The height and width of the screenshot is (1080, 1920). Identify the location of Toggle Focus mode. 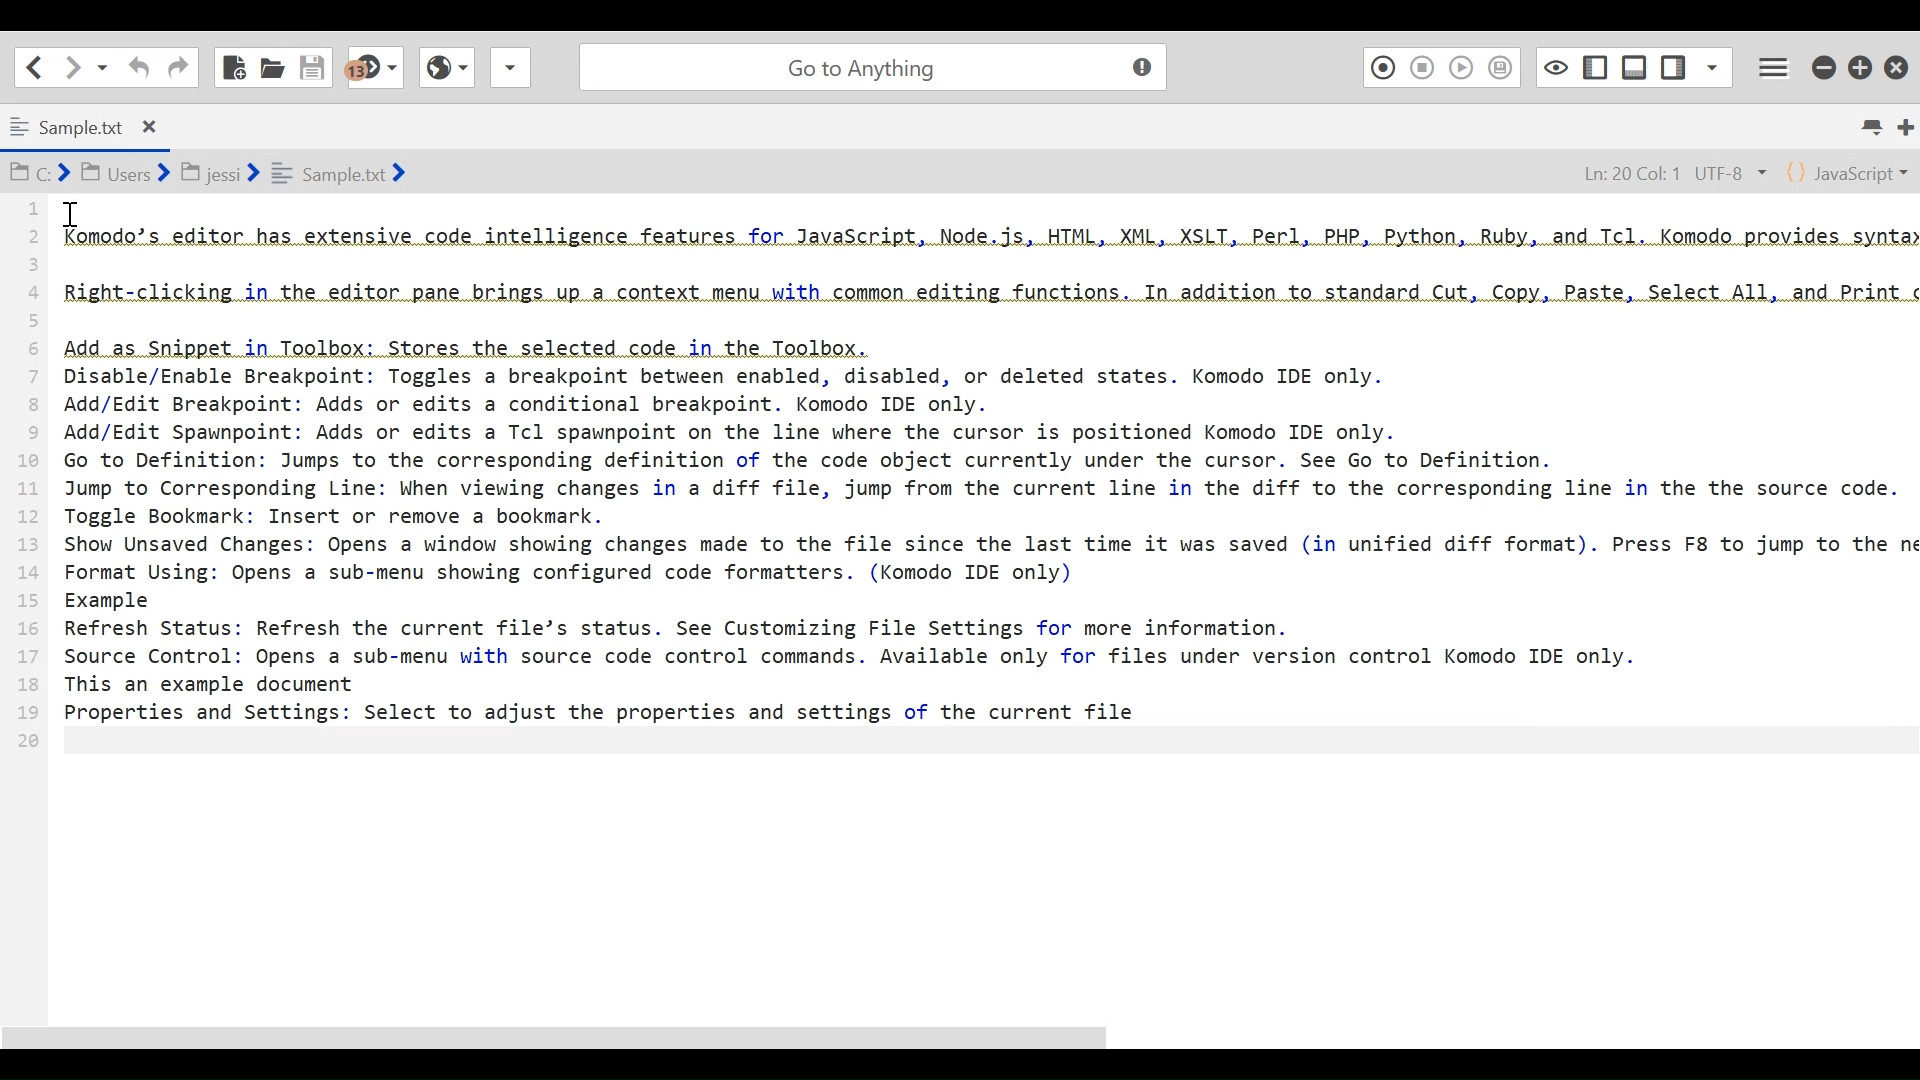
(1553, 66).